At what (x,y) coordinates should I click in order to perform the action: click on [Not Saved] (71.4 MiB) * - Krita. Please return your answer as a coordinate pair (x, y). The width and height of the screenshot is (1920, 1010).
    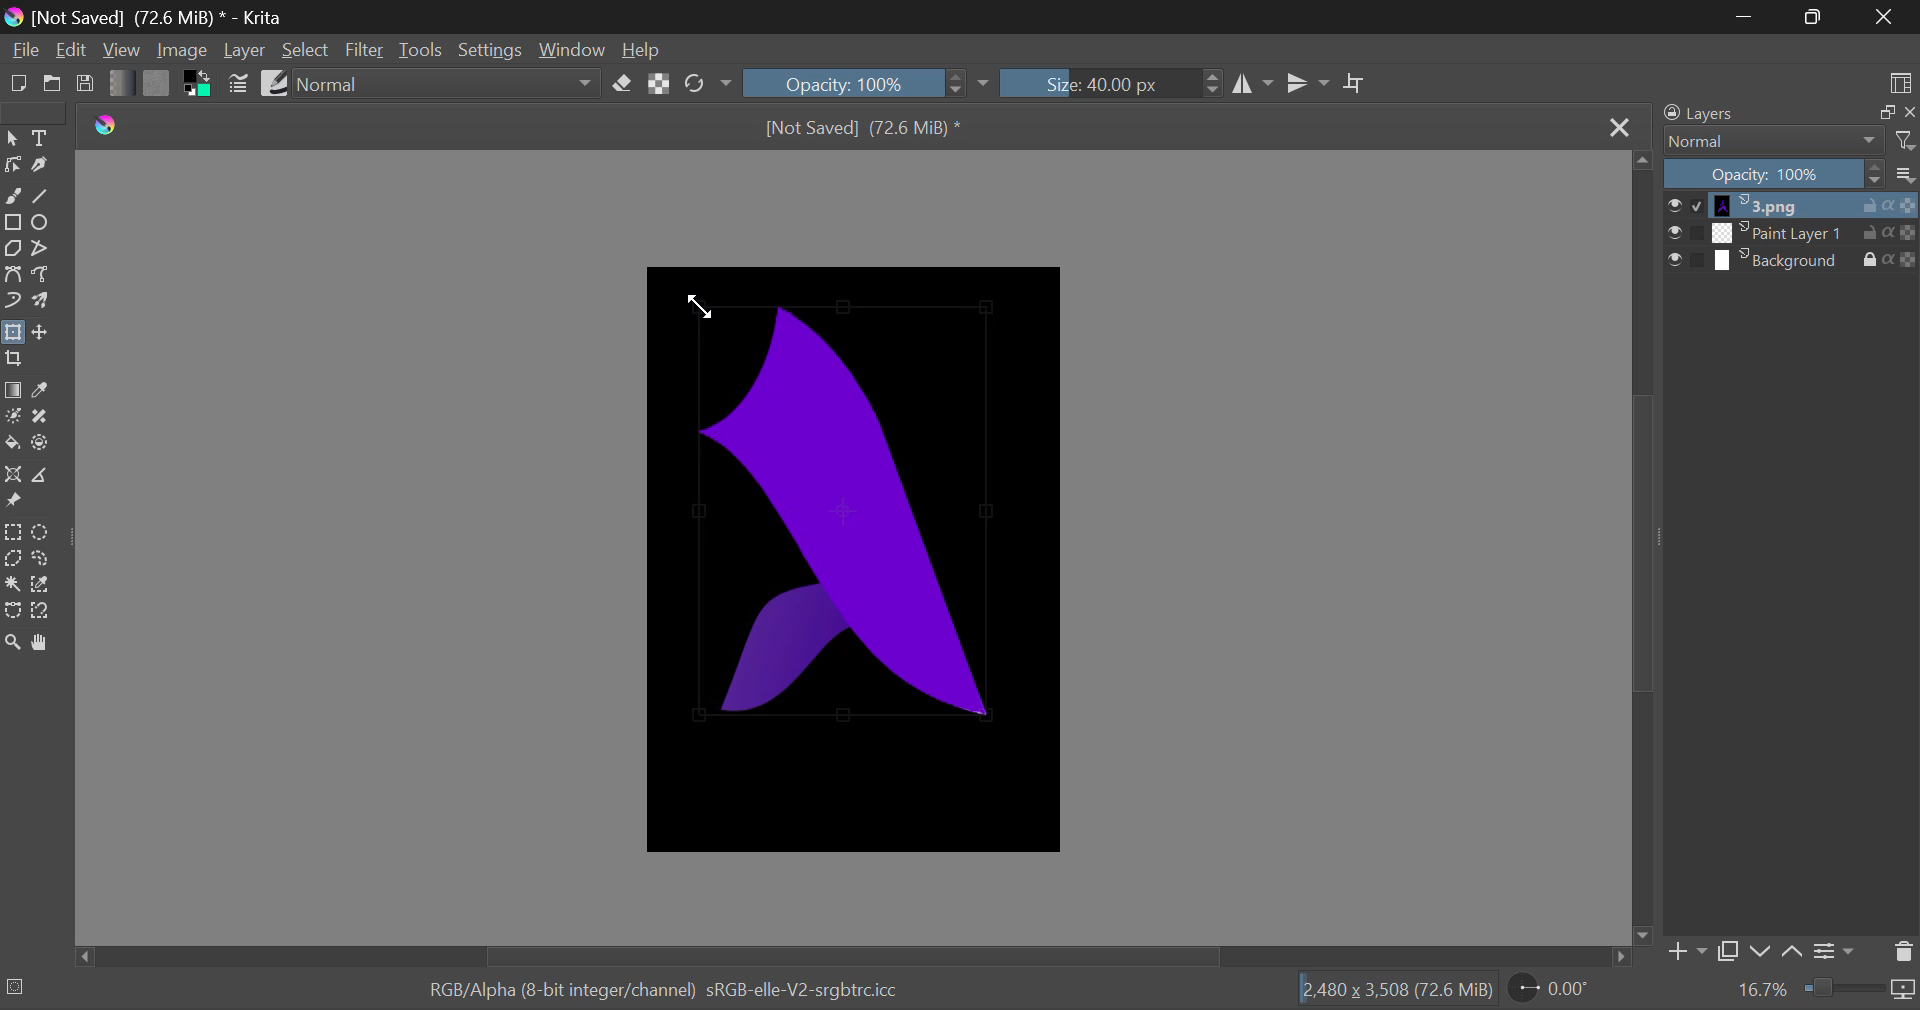
    Looking at the image, I should click on (160, 17).